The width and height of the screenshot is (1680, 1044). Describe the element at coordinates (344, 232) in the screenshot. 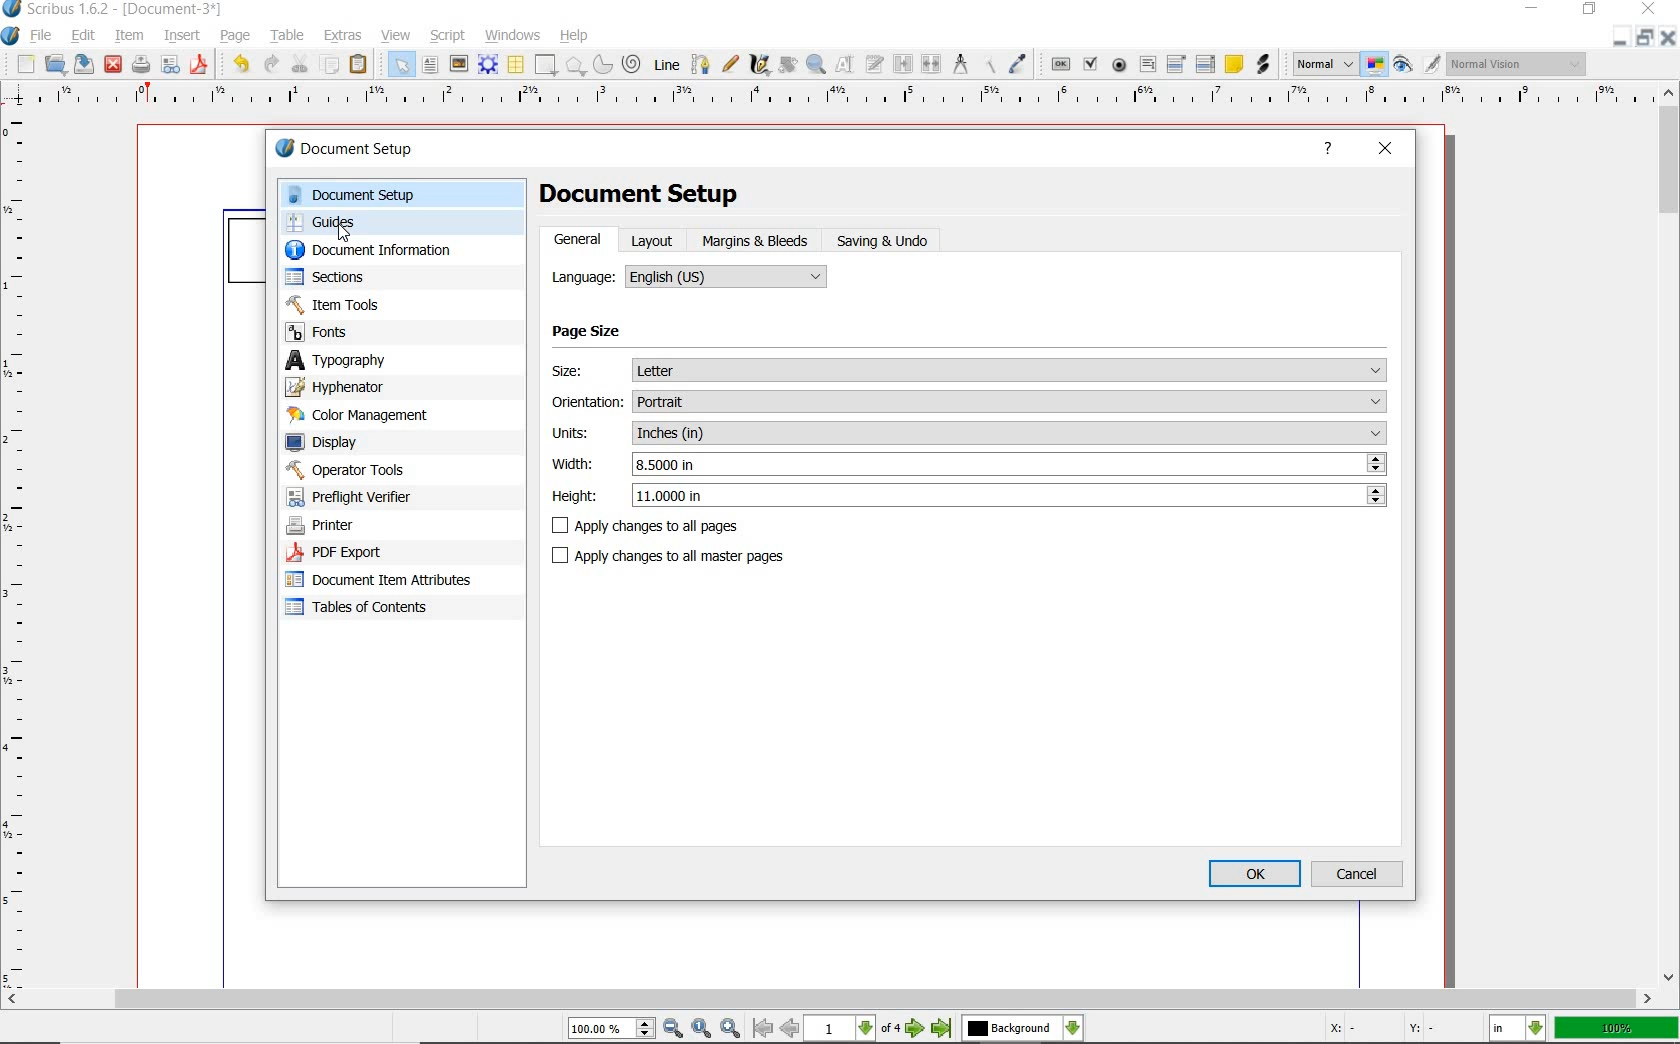

I see `Cursor` at that location.